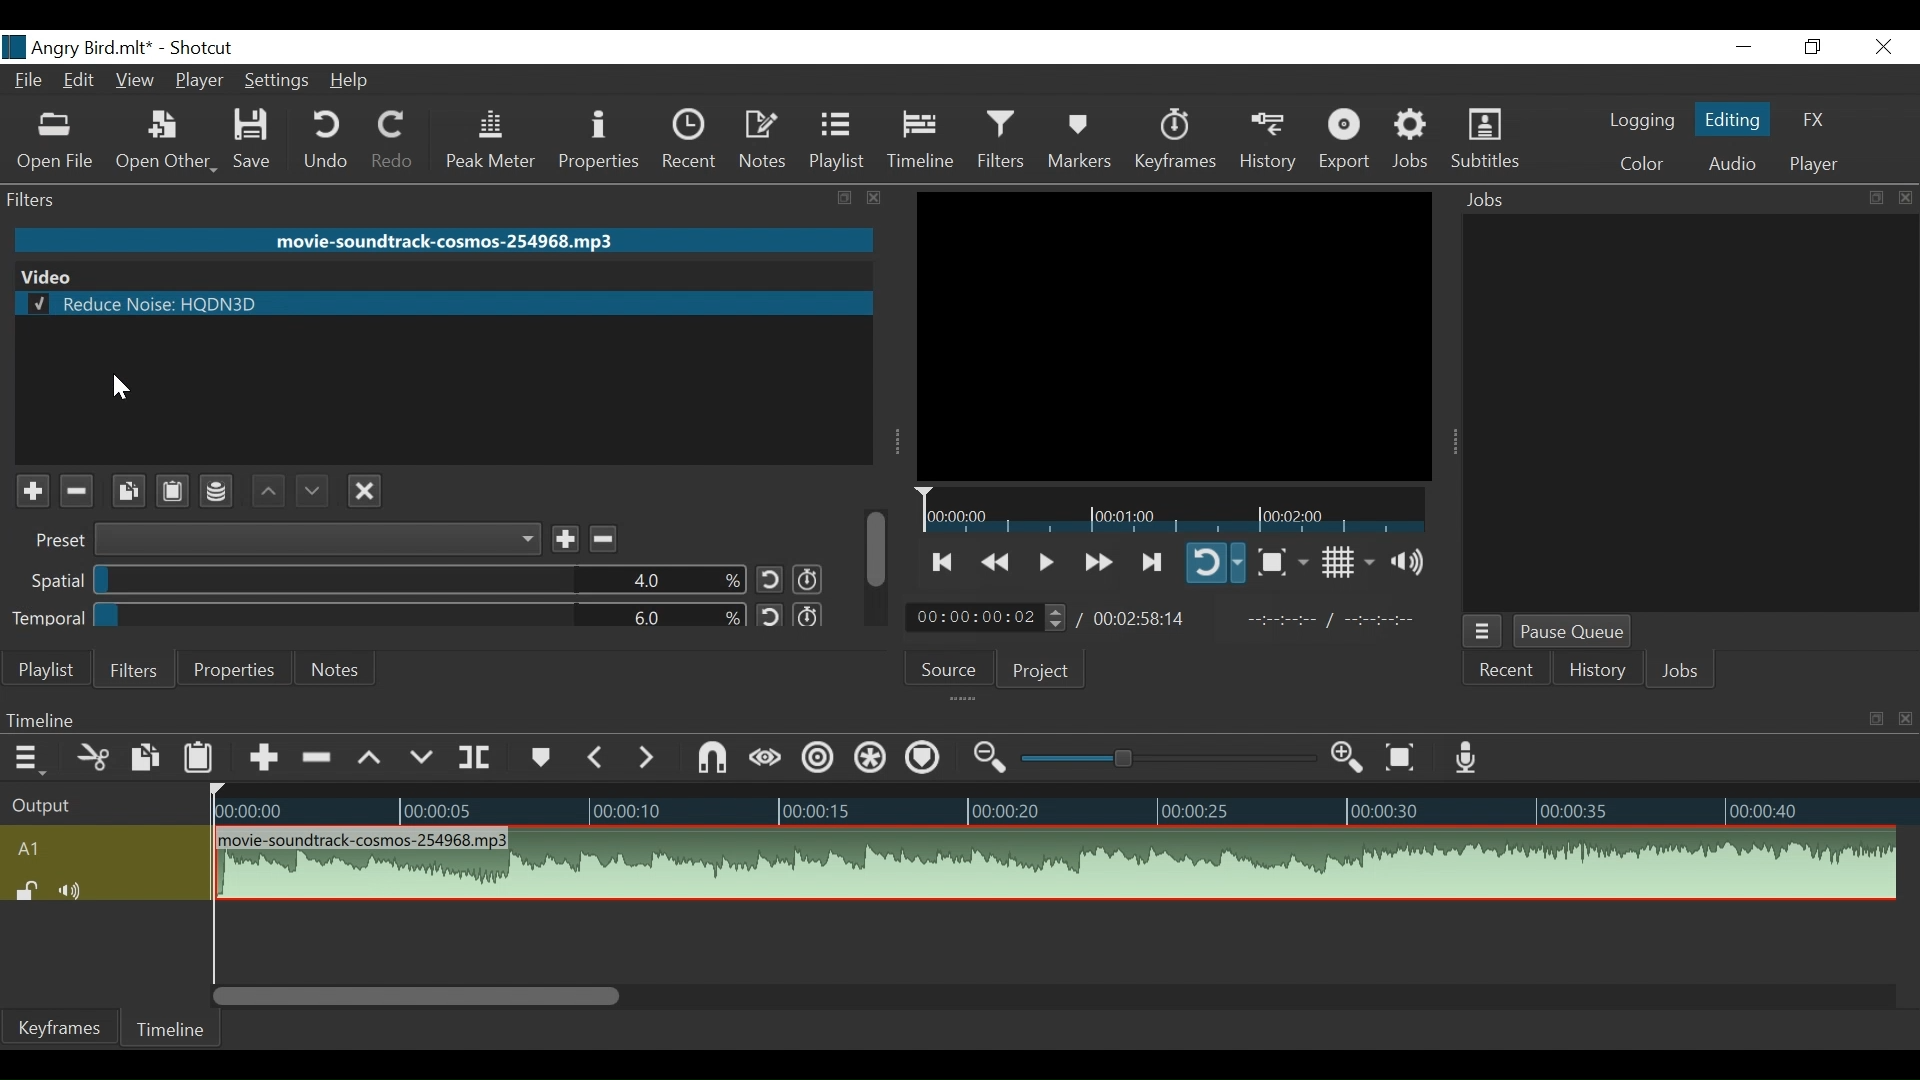  What do you see at coordinates (58, 579) in the screenshot?
I see `Spatial` at bounding box center [58, 579].